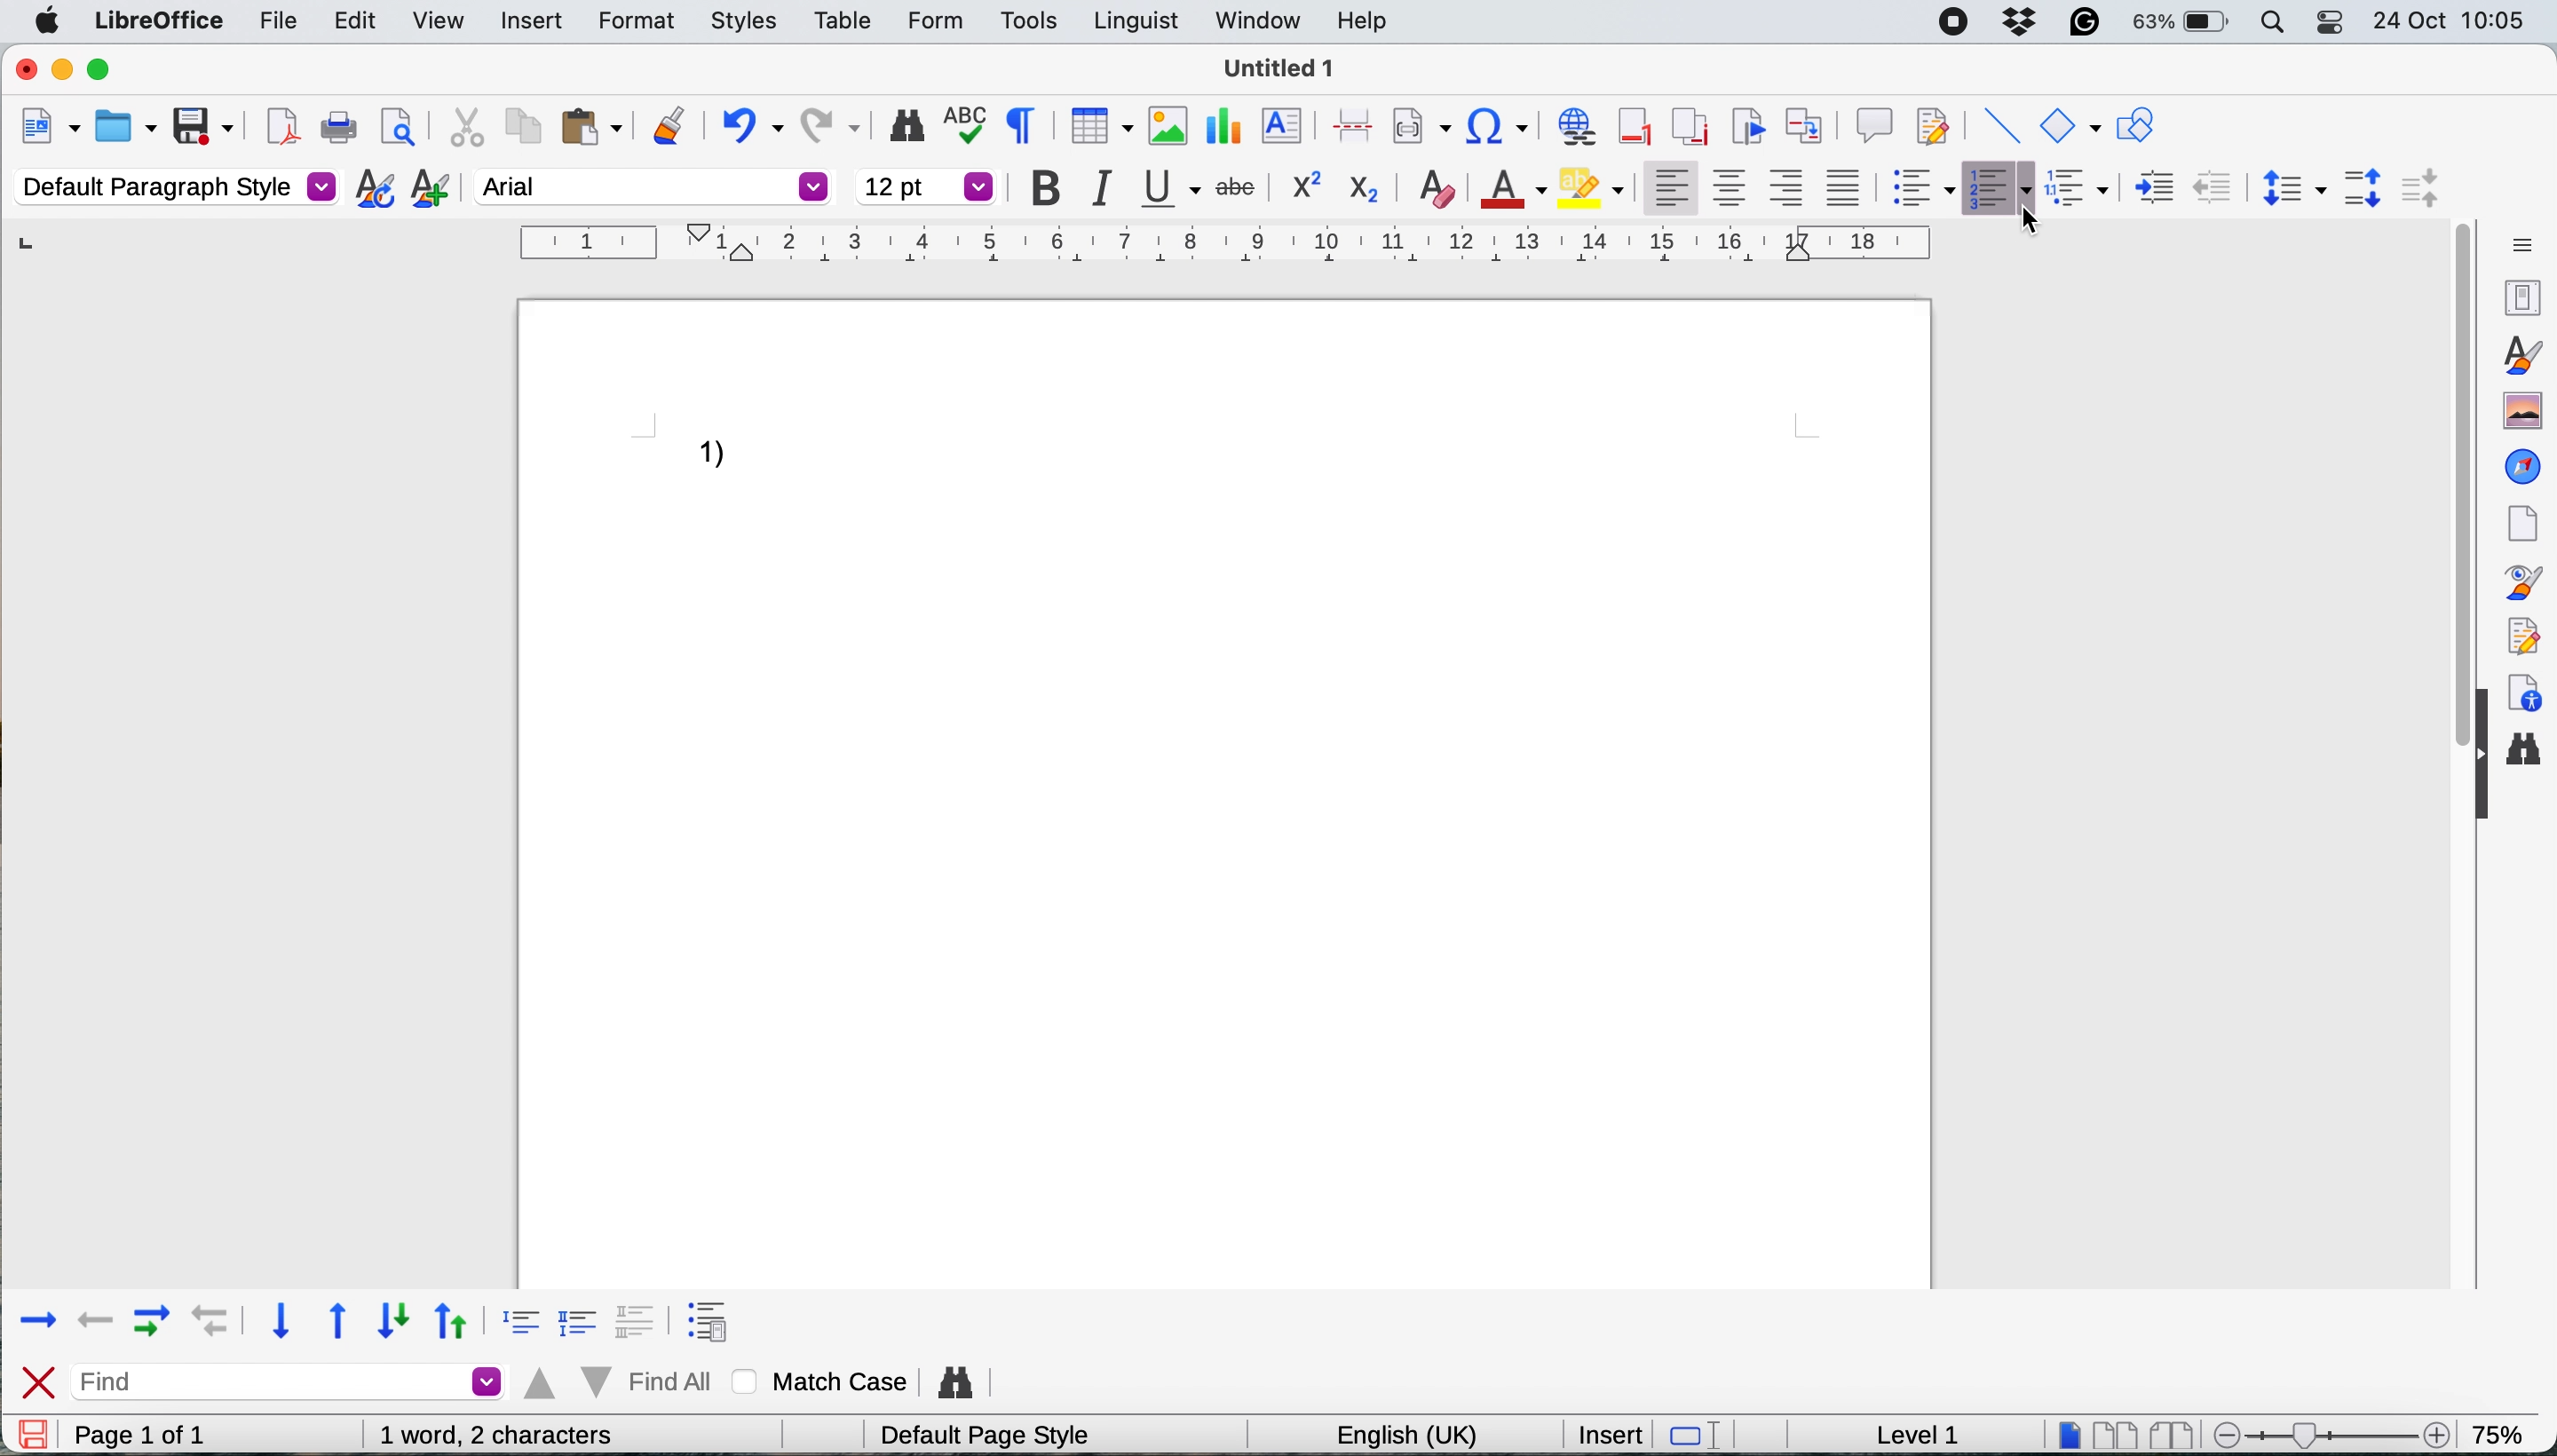 The image size is (2557, 1456). Describe the element at coordinates (437, 25) in the screenshot. I see `view` at that location.